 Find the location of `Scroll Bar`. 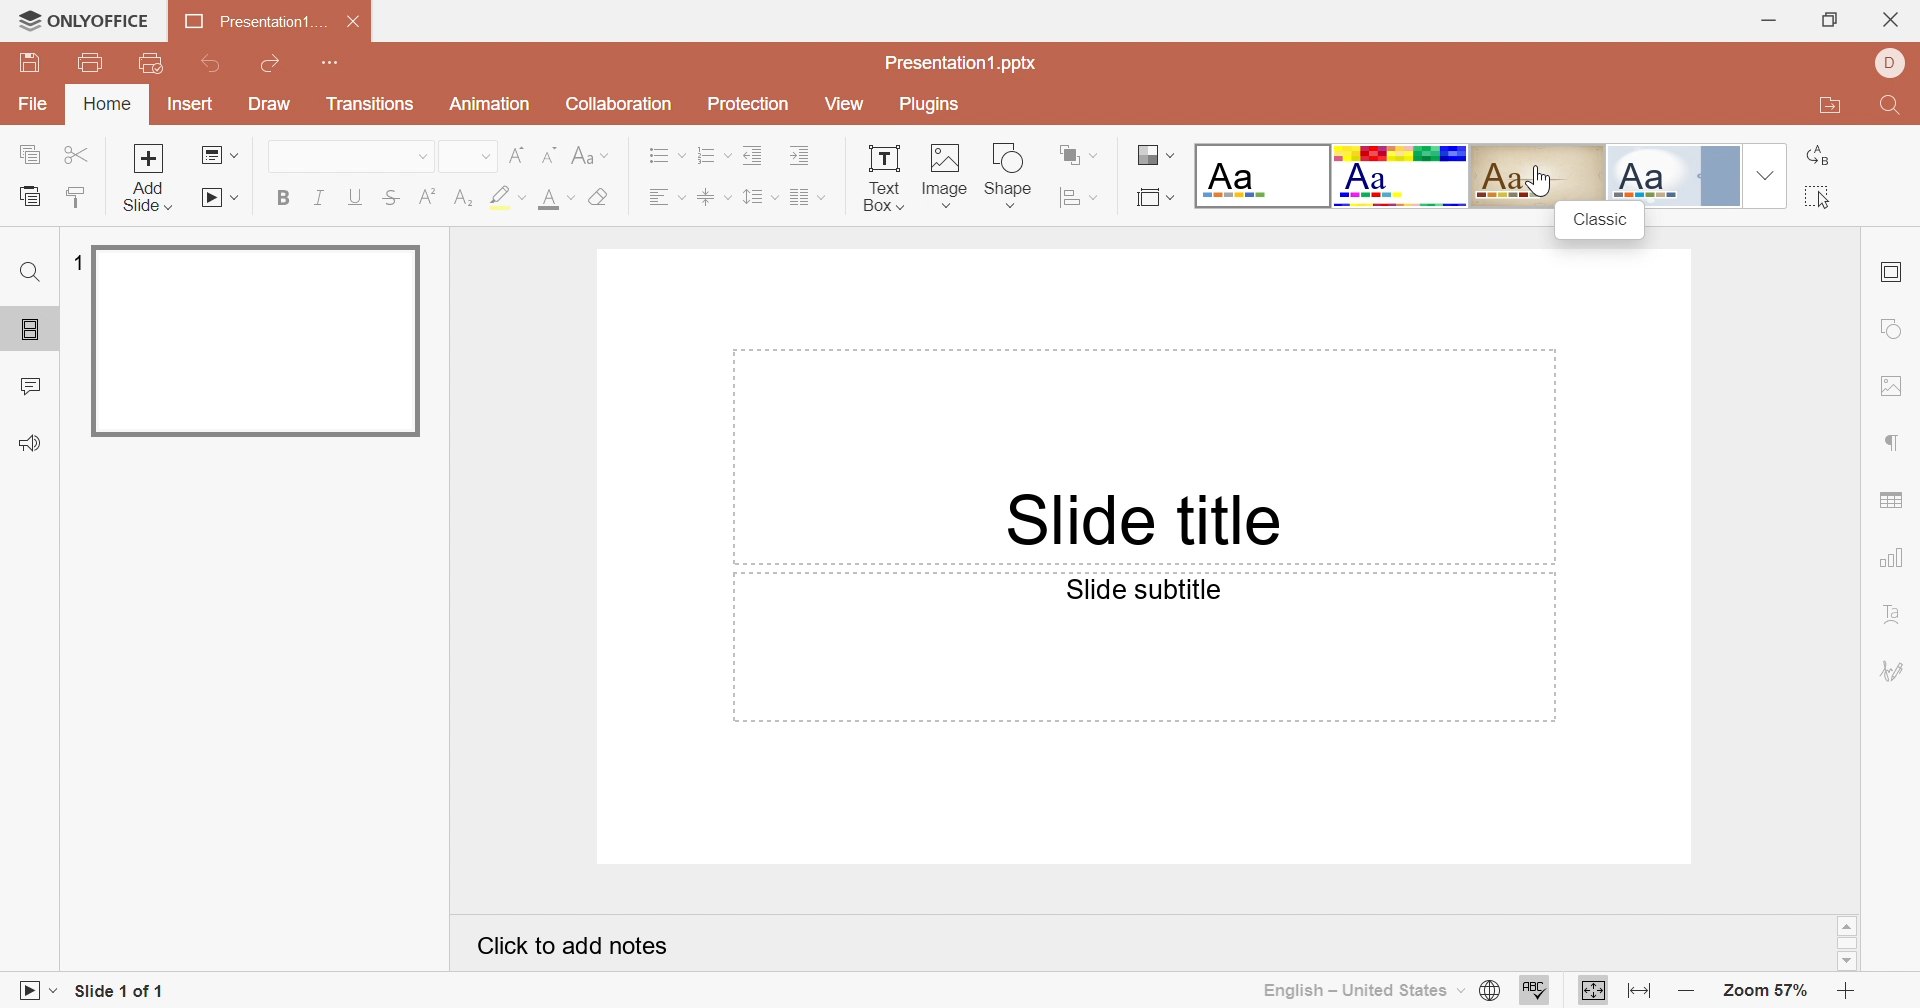

Scroll Bar is located at coordinates (1845, 945).